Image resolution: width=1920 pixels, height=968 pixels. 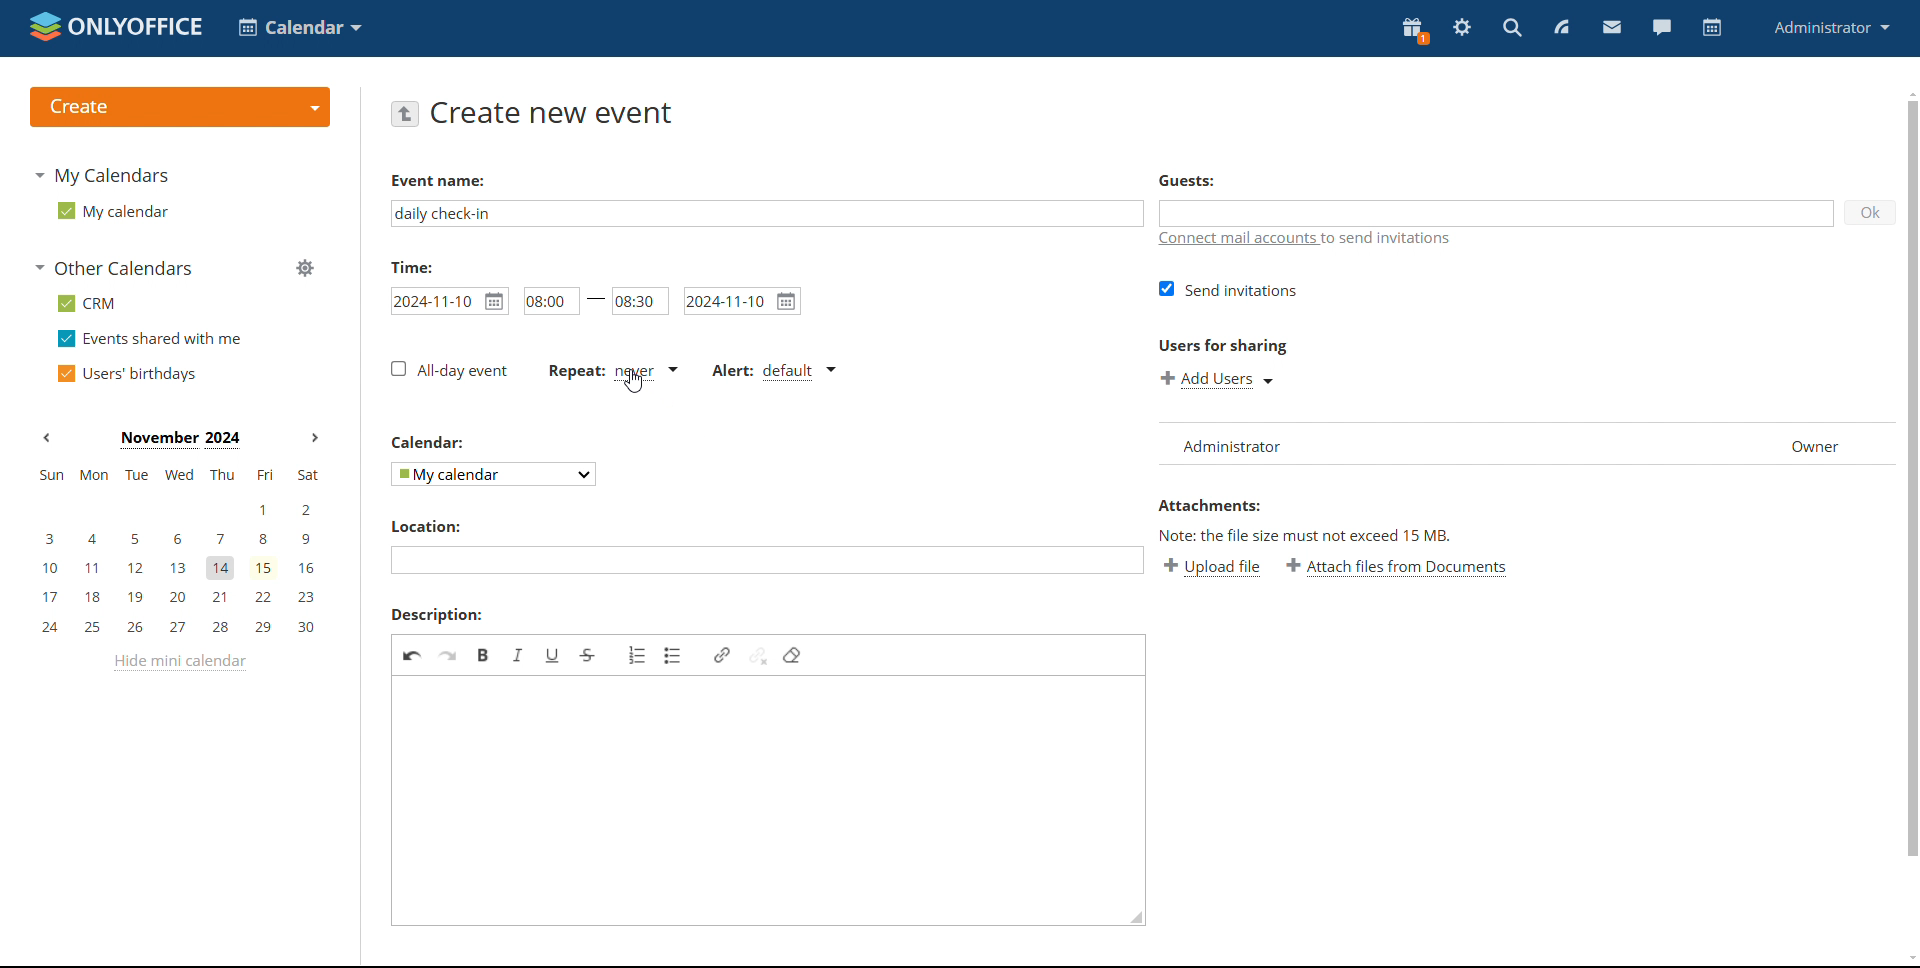 I want to click on manage, so click(x=304, y=268).